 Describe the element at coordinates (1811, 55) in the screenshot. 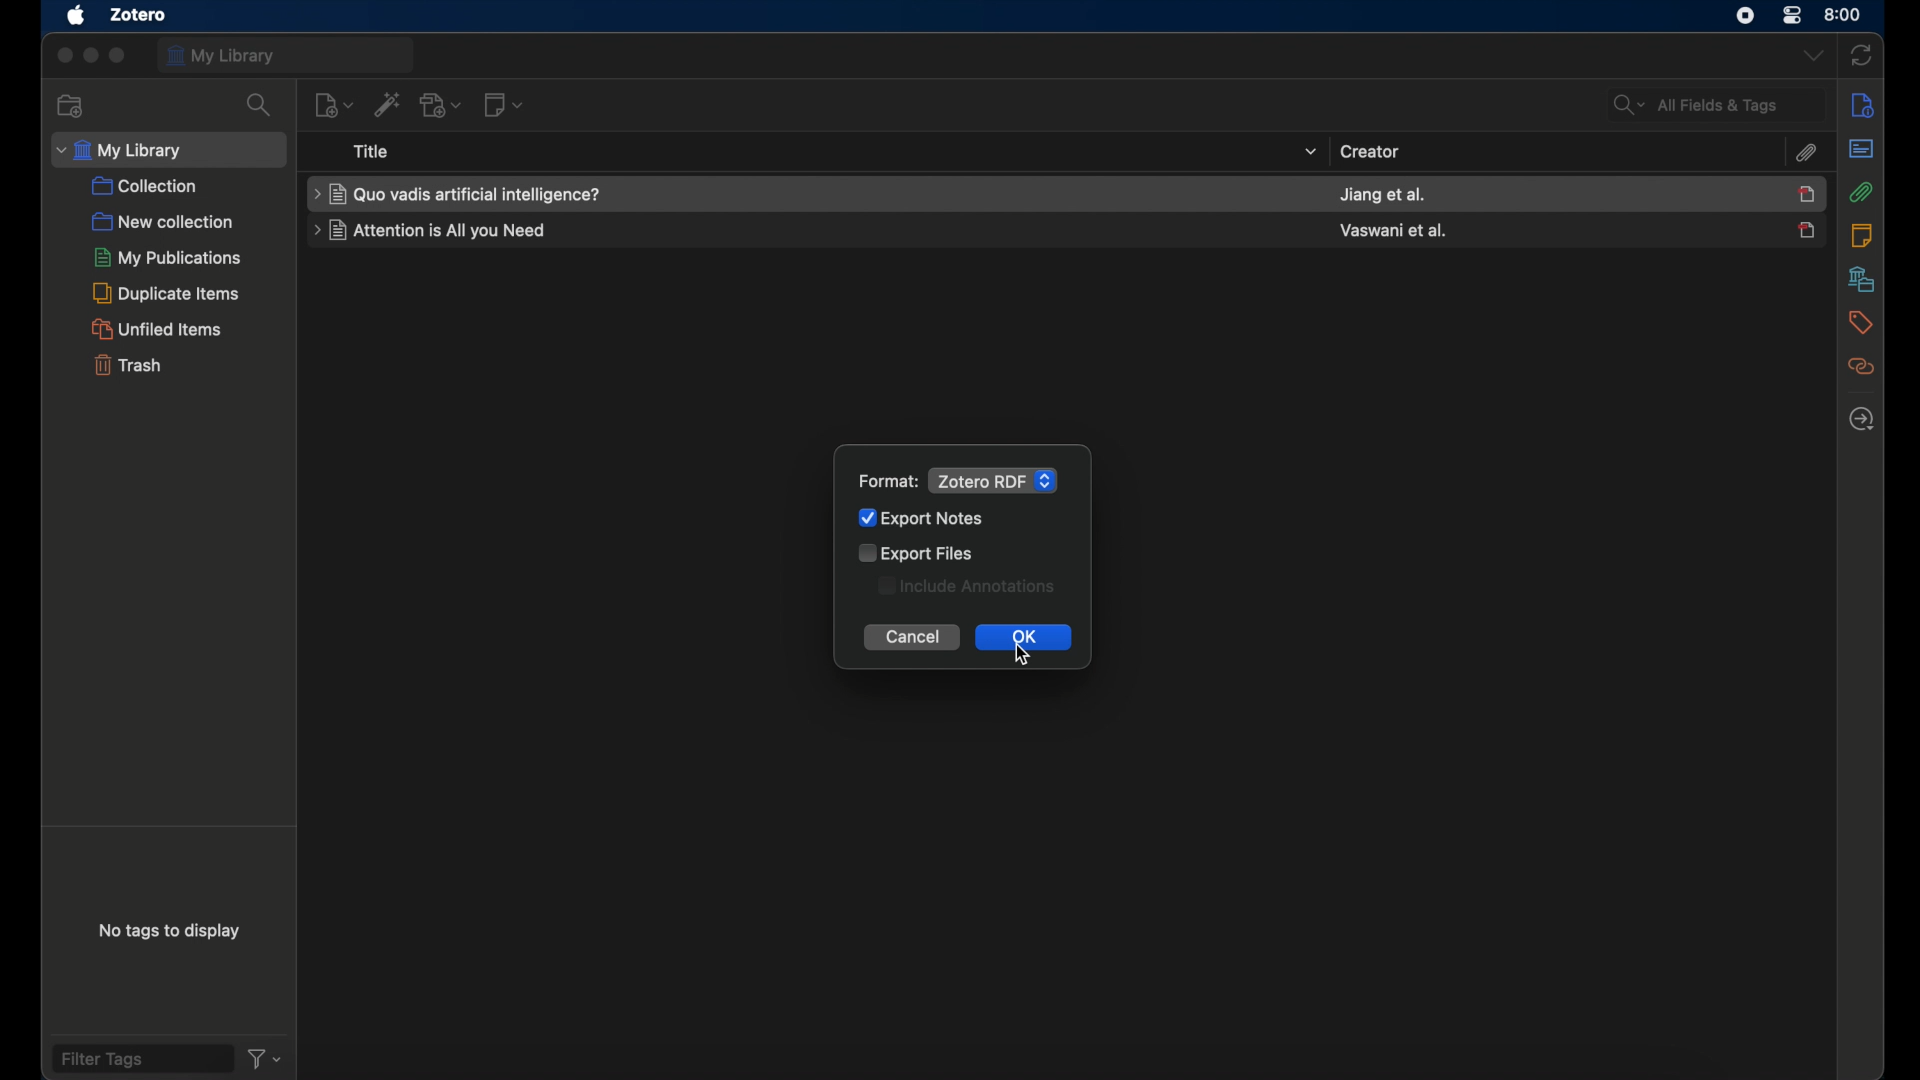

I see `dropdown menu` at that location.